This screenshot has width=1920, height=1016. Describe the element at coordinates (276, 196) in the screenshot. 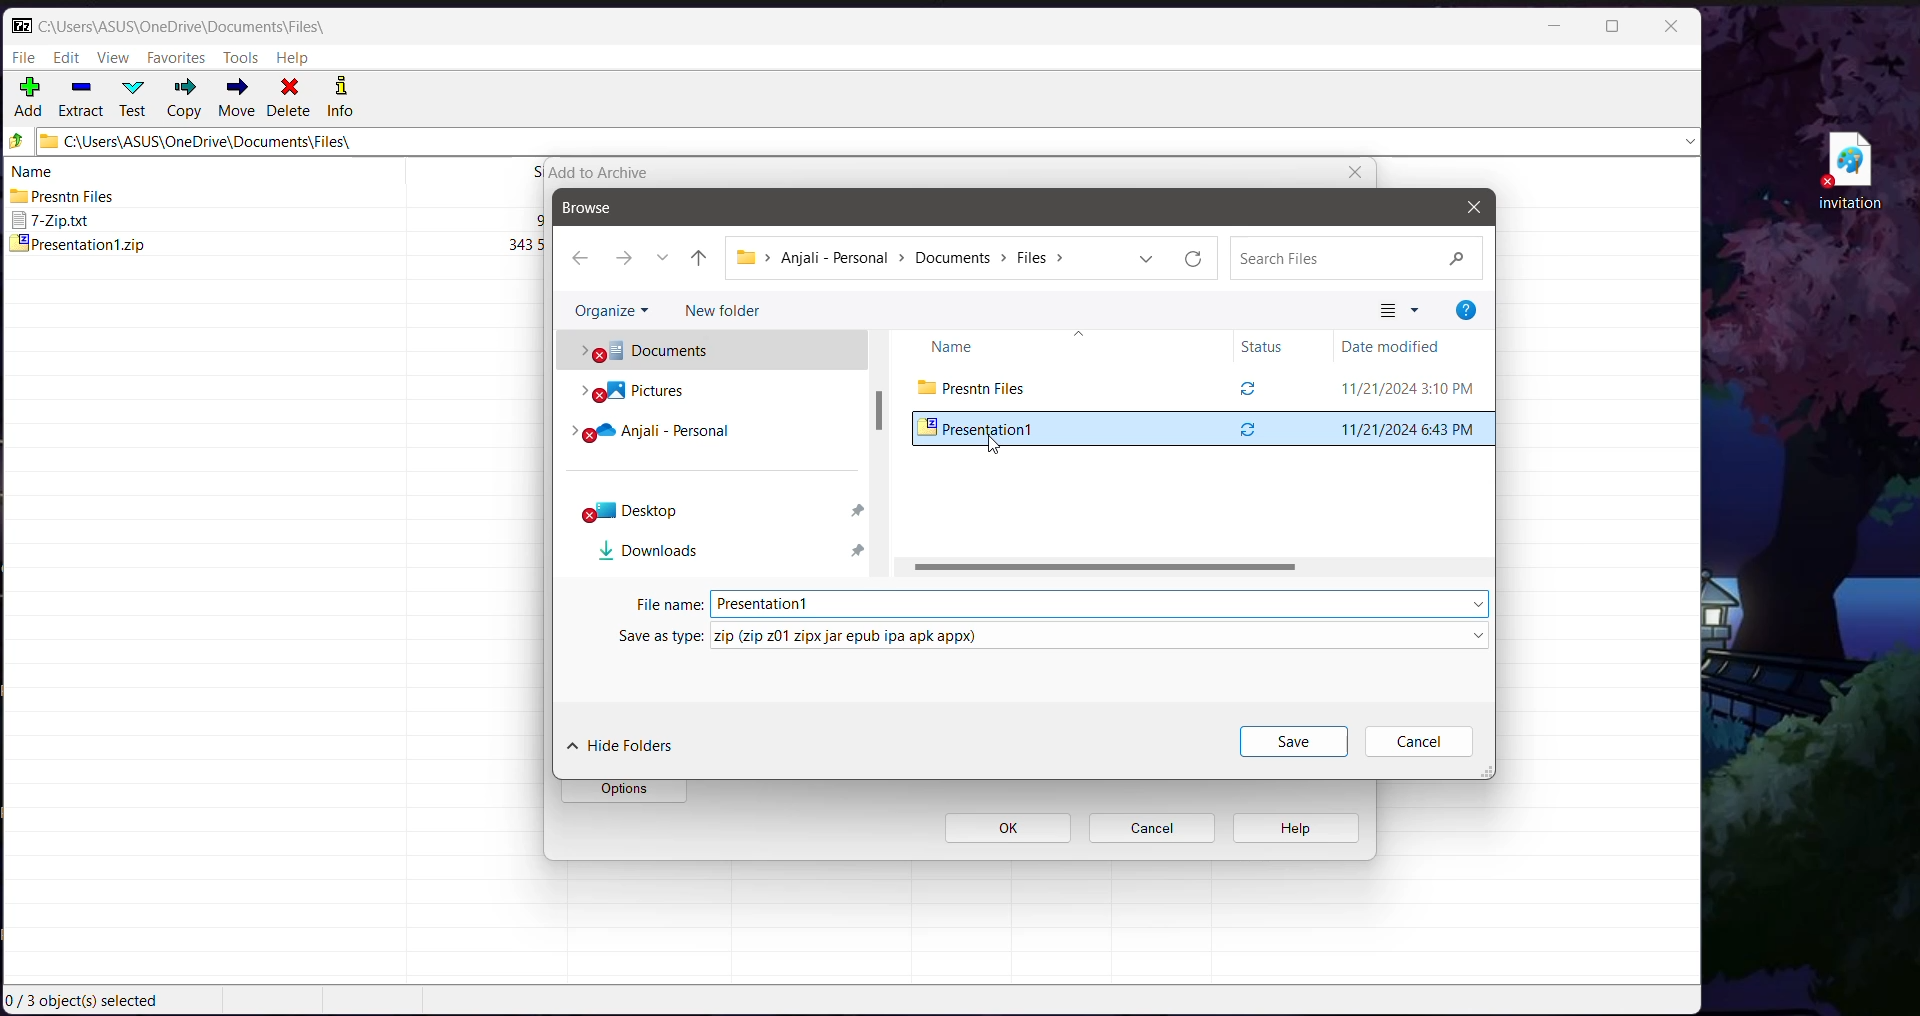

I see `Presntn Files 2024-11-21 15.10 2024-11-20 22:14` at that location.